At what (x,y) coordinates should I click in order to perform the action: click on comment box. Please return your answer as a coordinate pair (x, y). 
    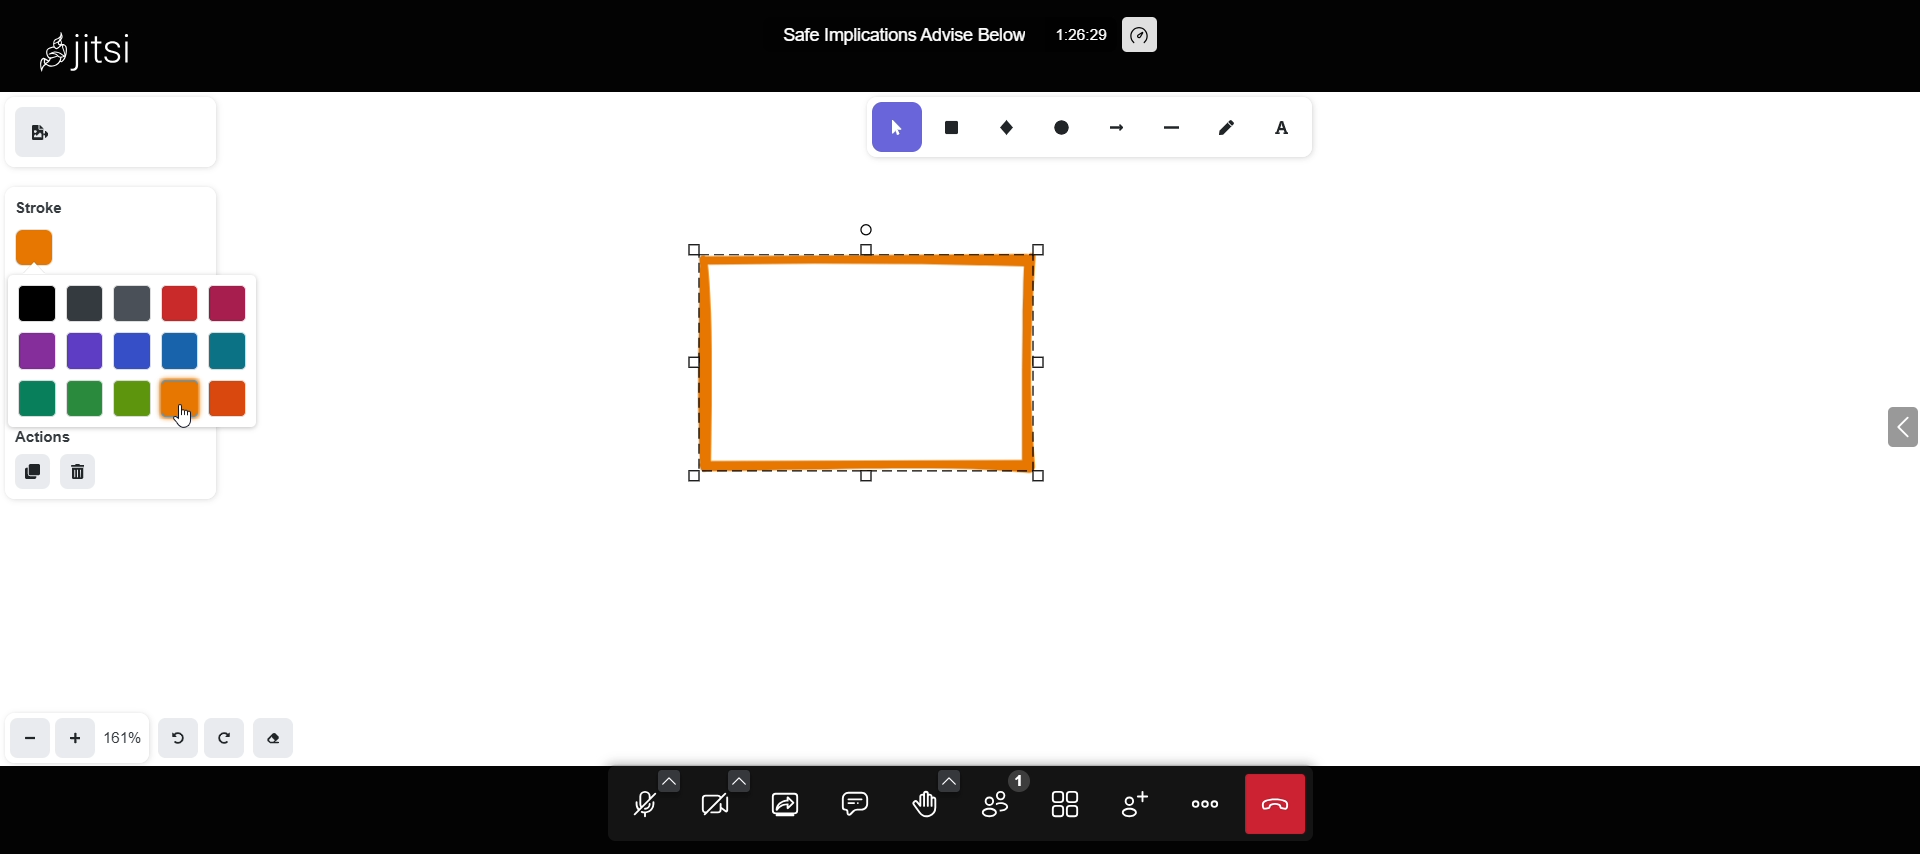
    Looking at the image, I should click on (857, 799).